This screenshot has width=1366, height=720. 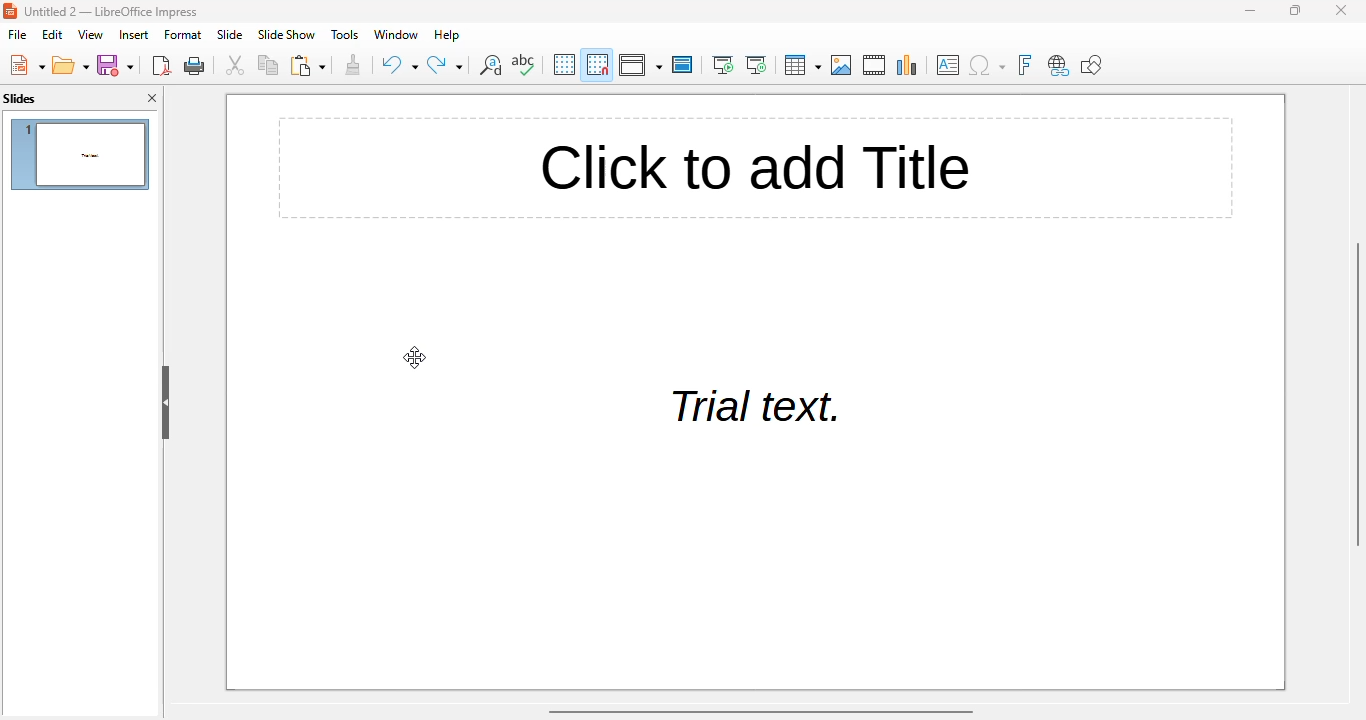 I want to click on help, so click(x=446, y=35).